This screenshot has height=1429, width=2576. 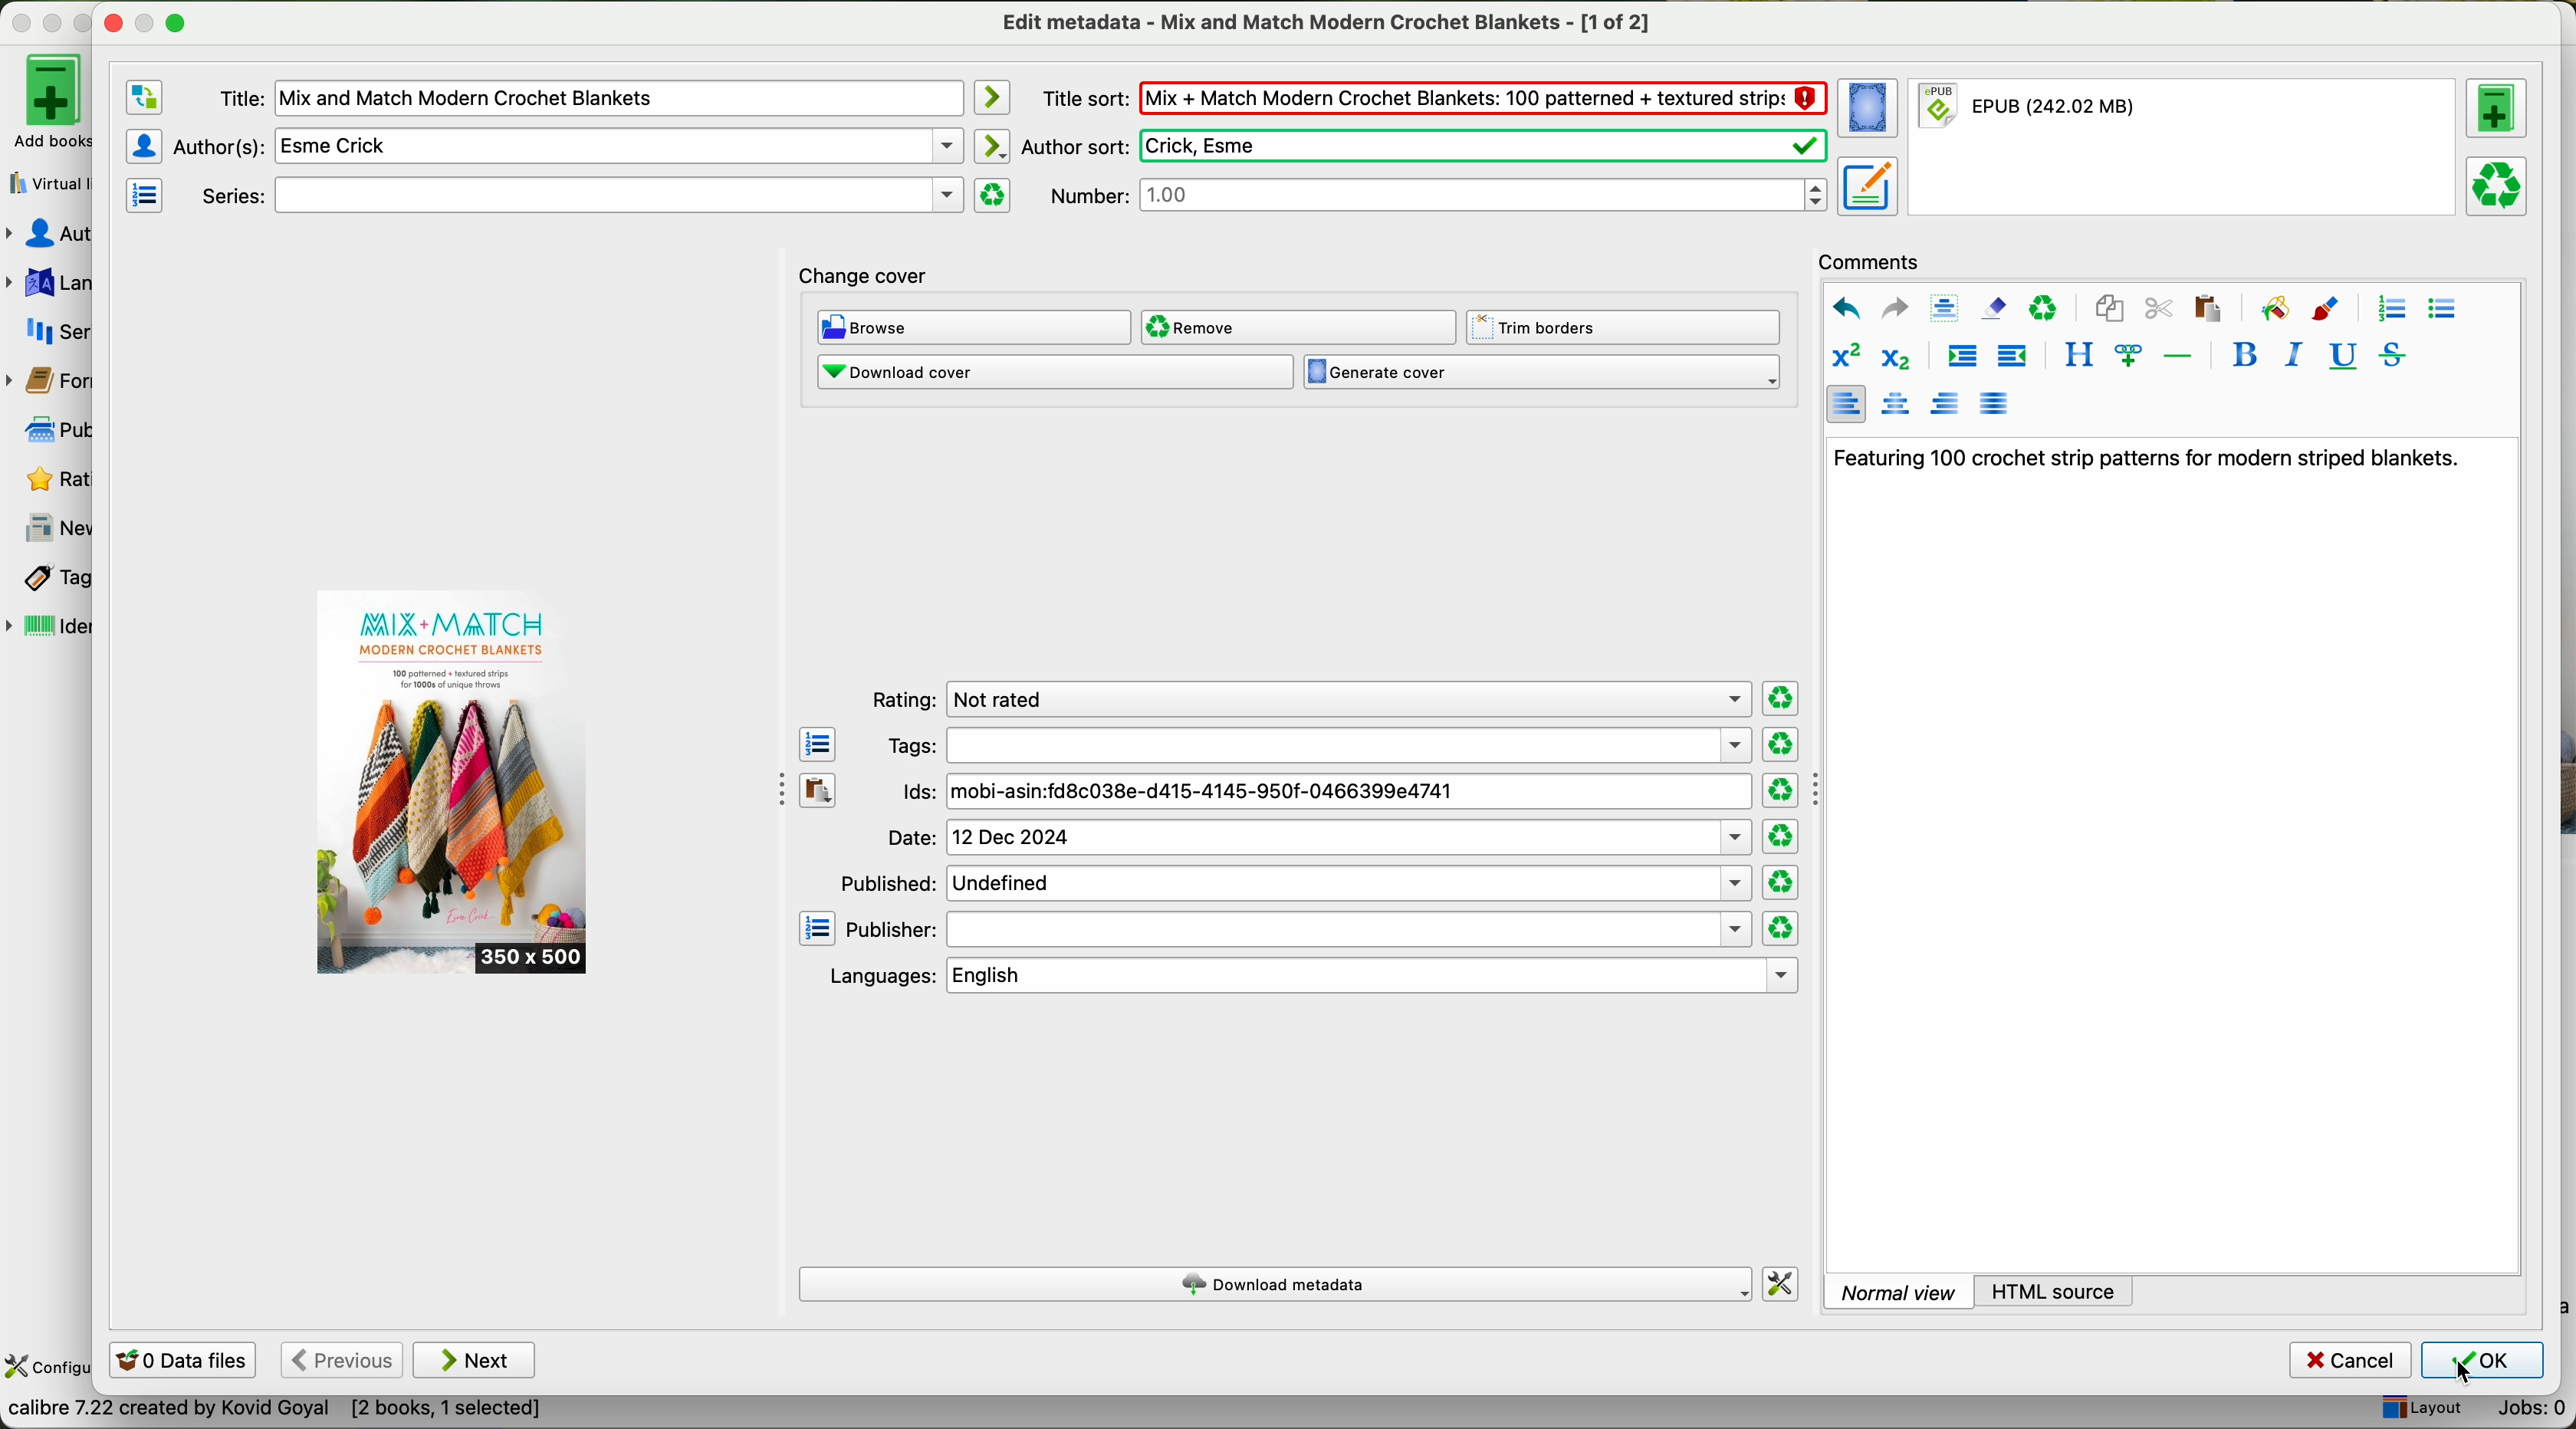 I want to click on generate cover, so click(x=1542, y=373).